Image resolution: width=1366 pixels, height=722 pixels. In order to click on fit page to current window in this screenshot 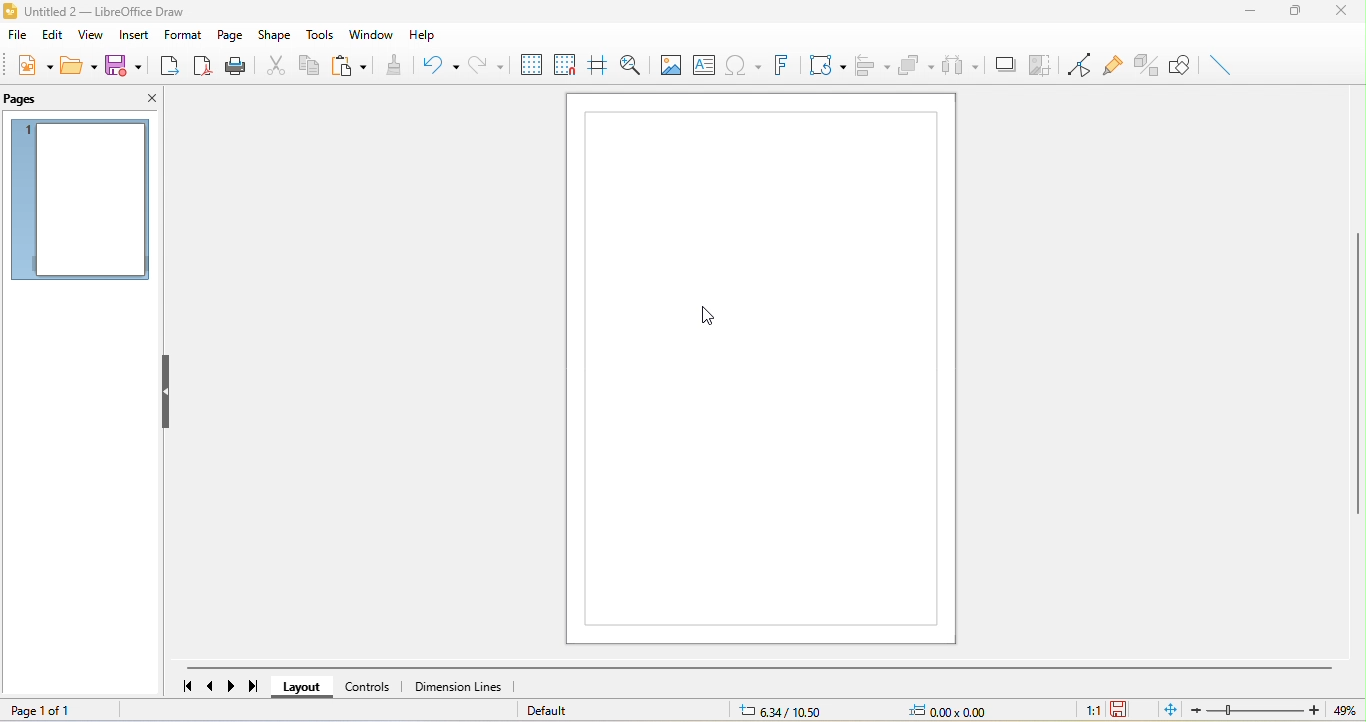, I will do `click(1171, 709)`.